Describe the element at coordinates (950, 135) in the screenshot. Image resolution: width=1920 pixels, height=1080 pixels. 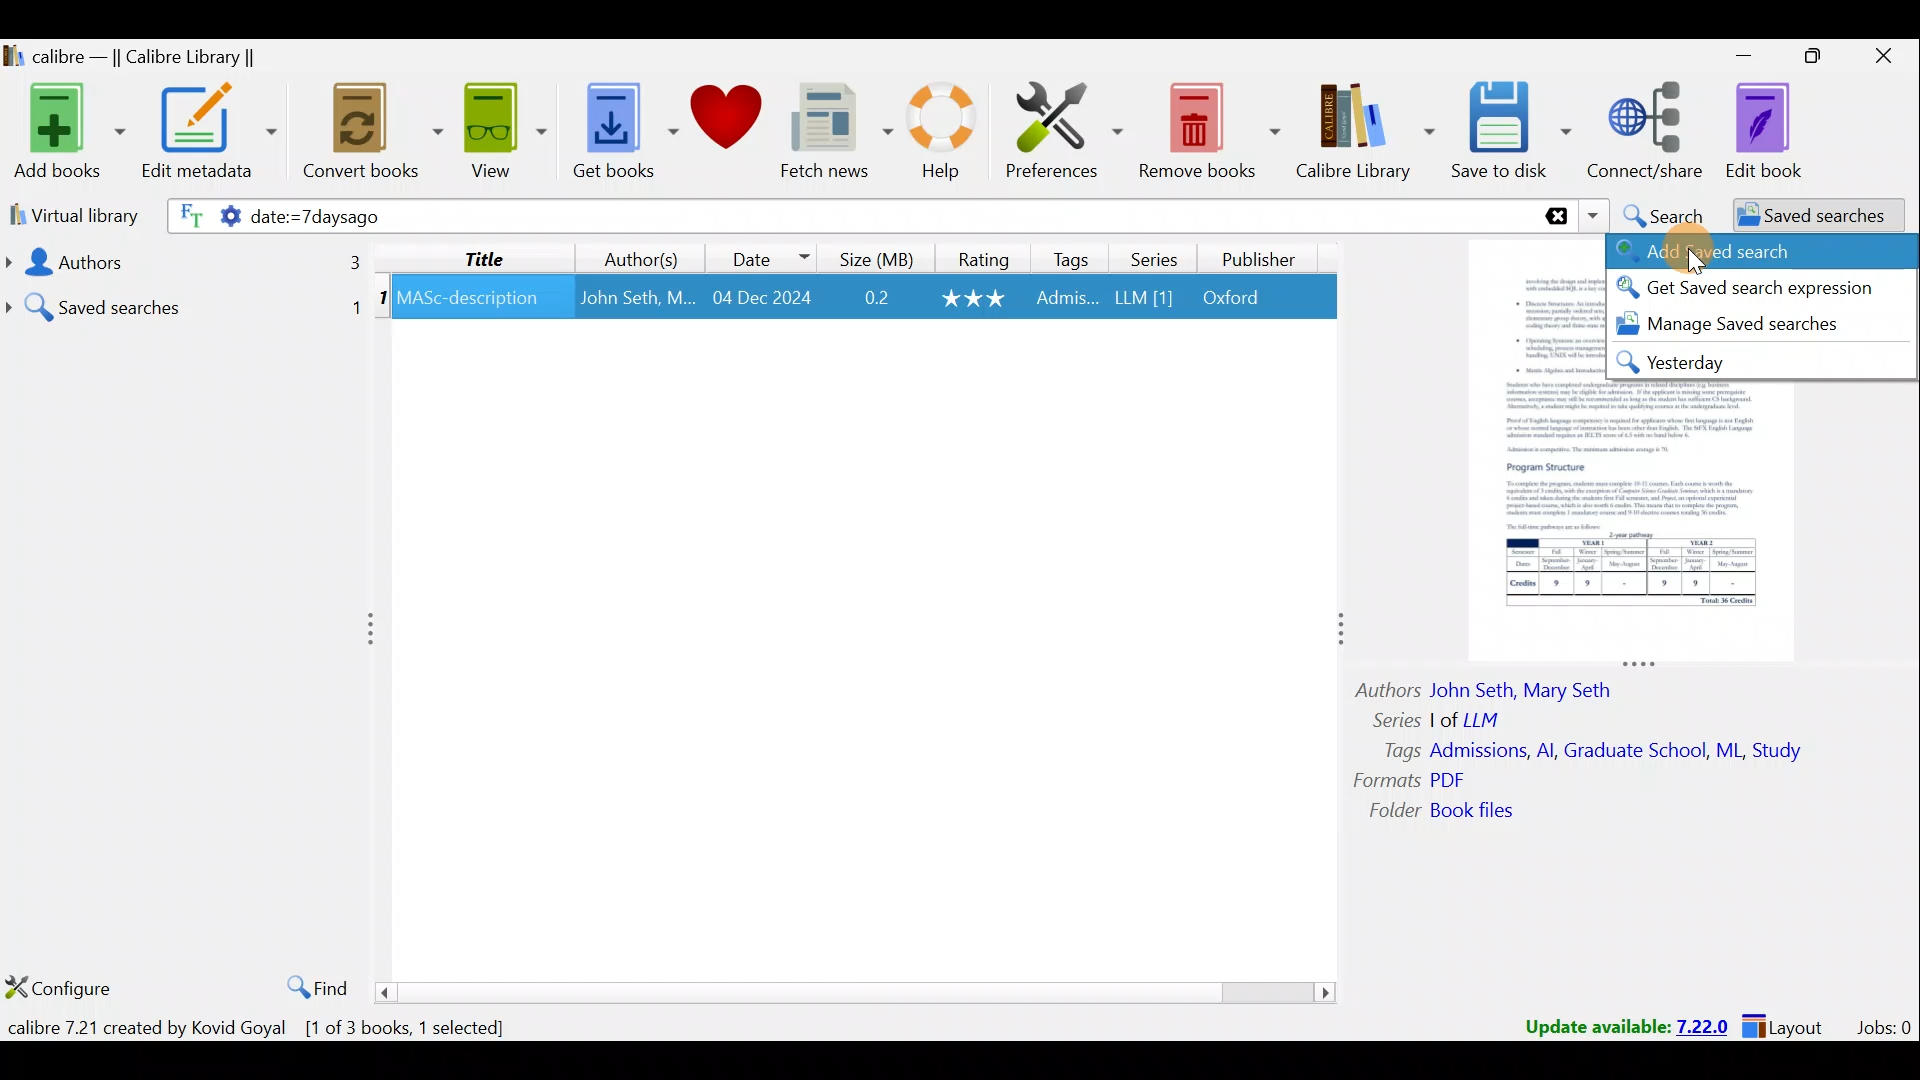
I see `Help` at that location.